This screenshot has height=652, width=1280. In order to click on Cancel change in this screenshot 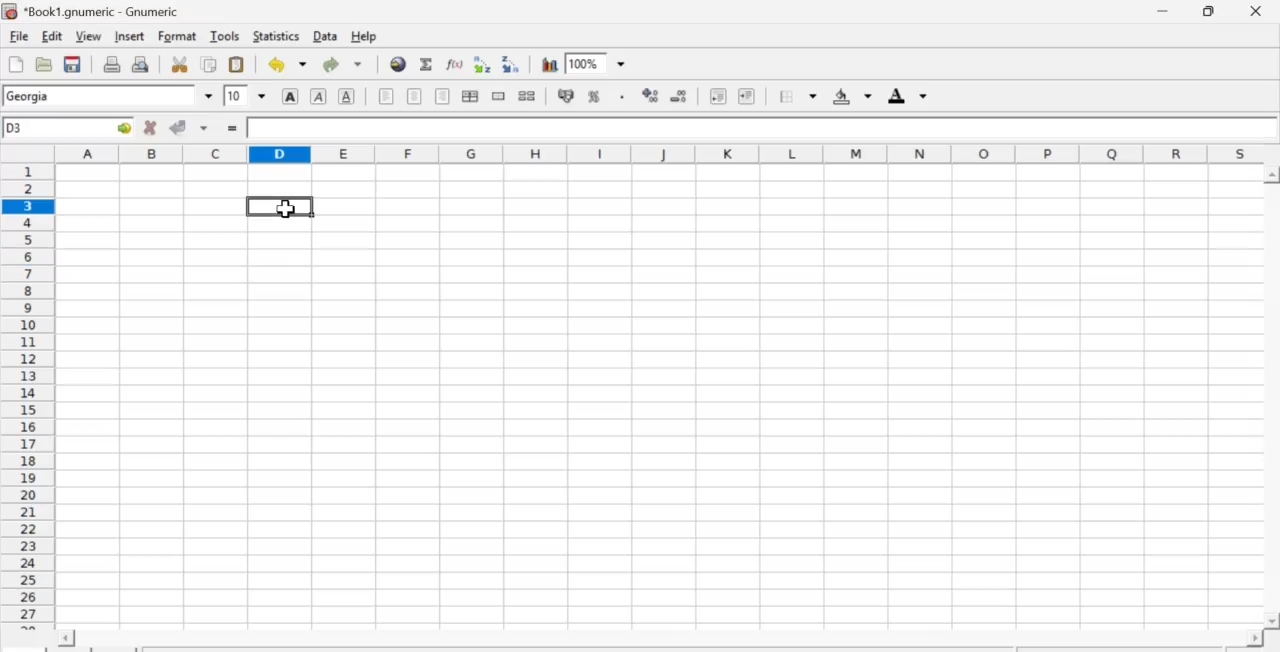, I will do `click(148, 127)`.